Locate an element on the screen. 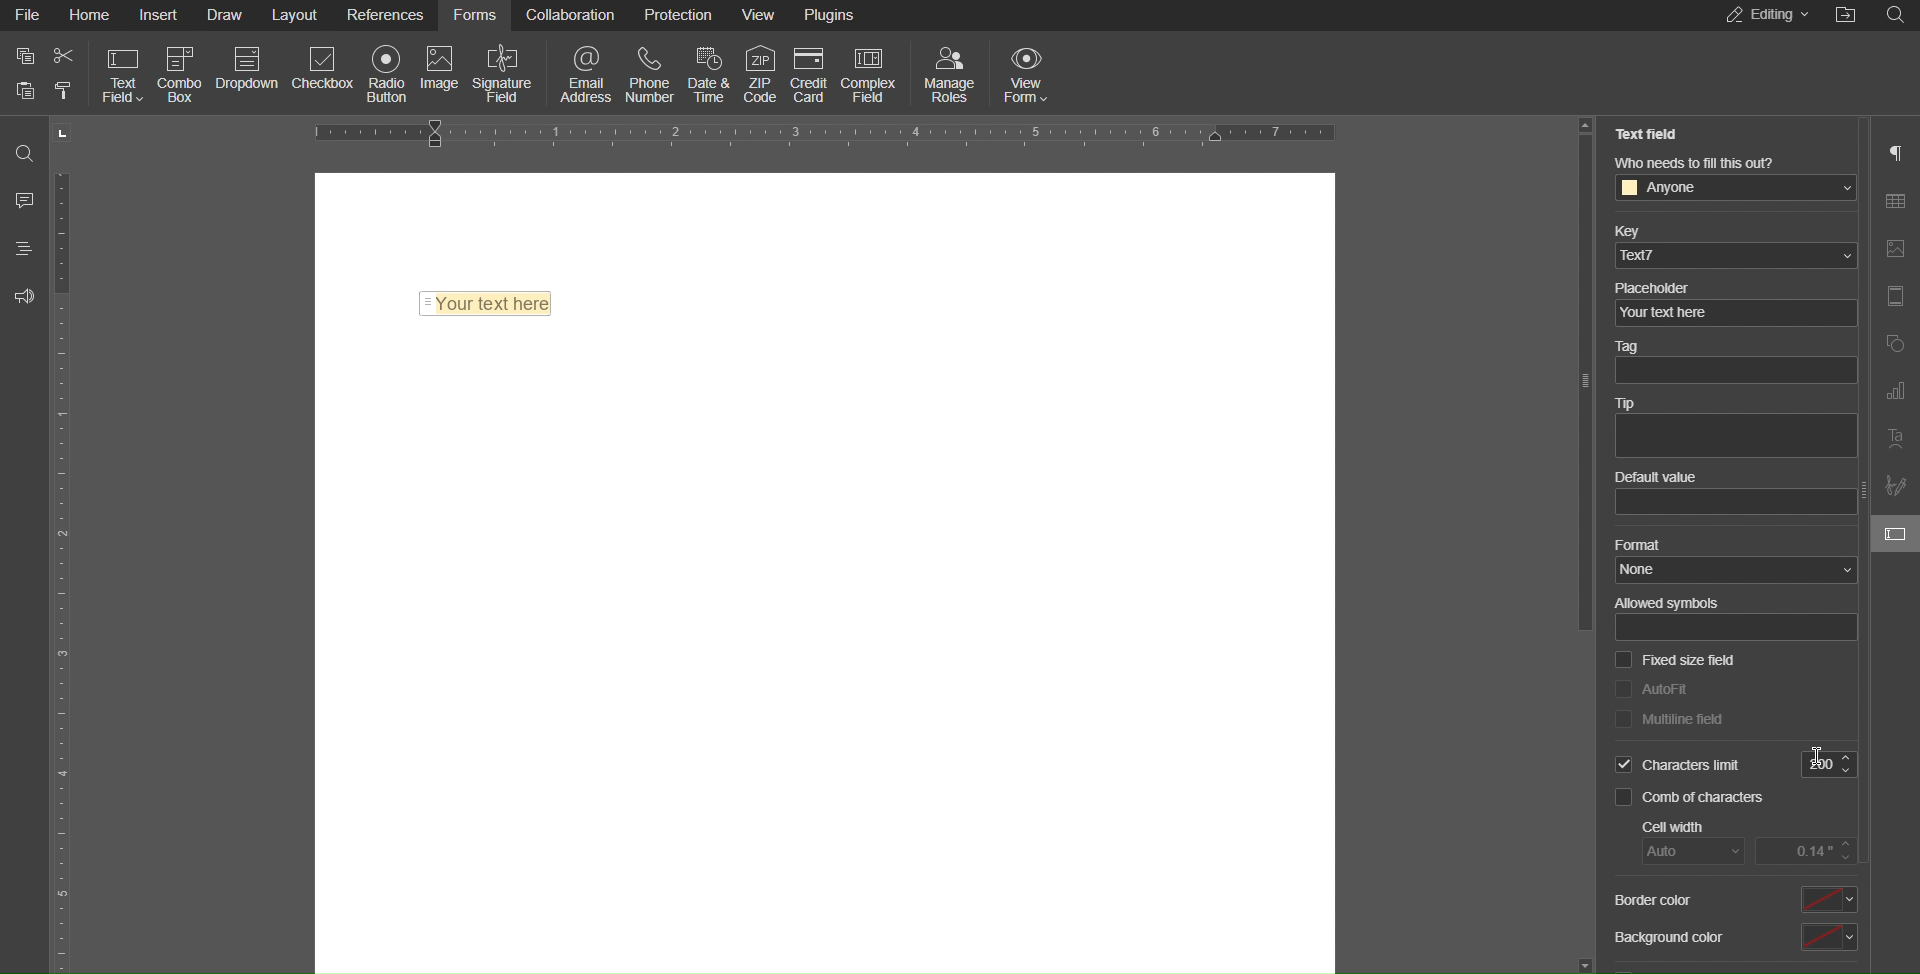  Layout is located at coordinates (300, 16).